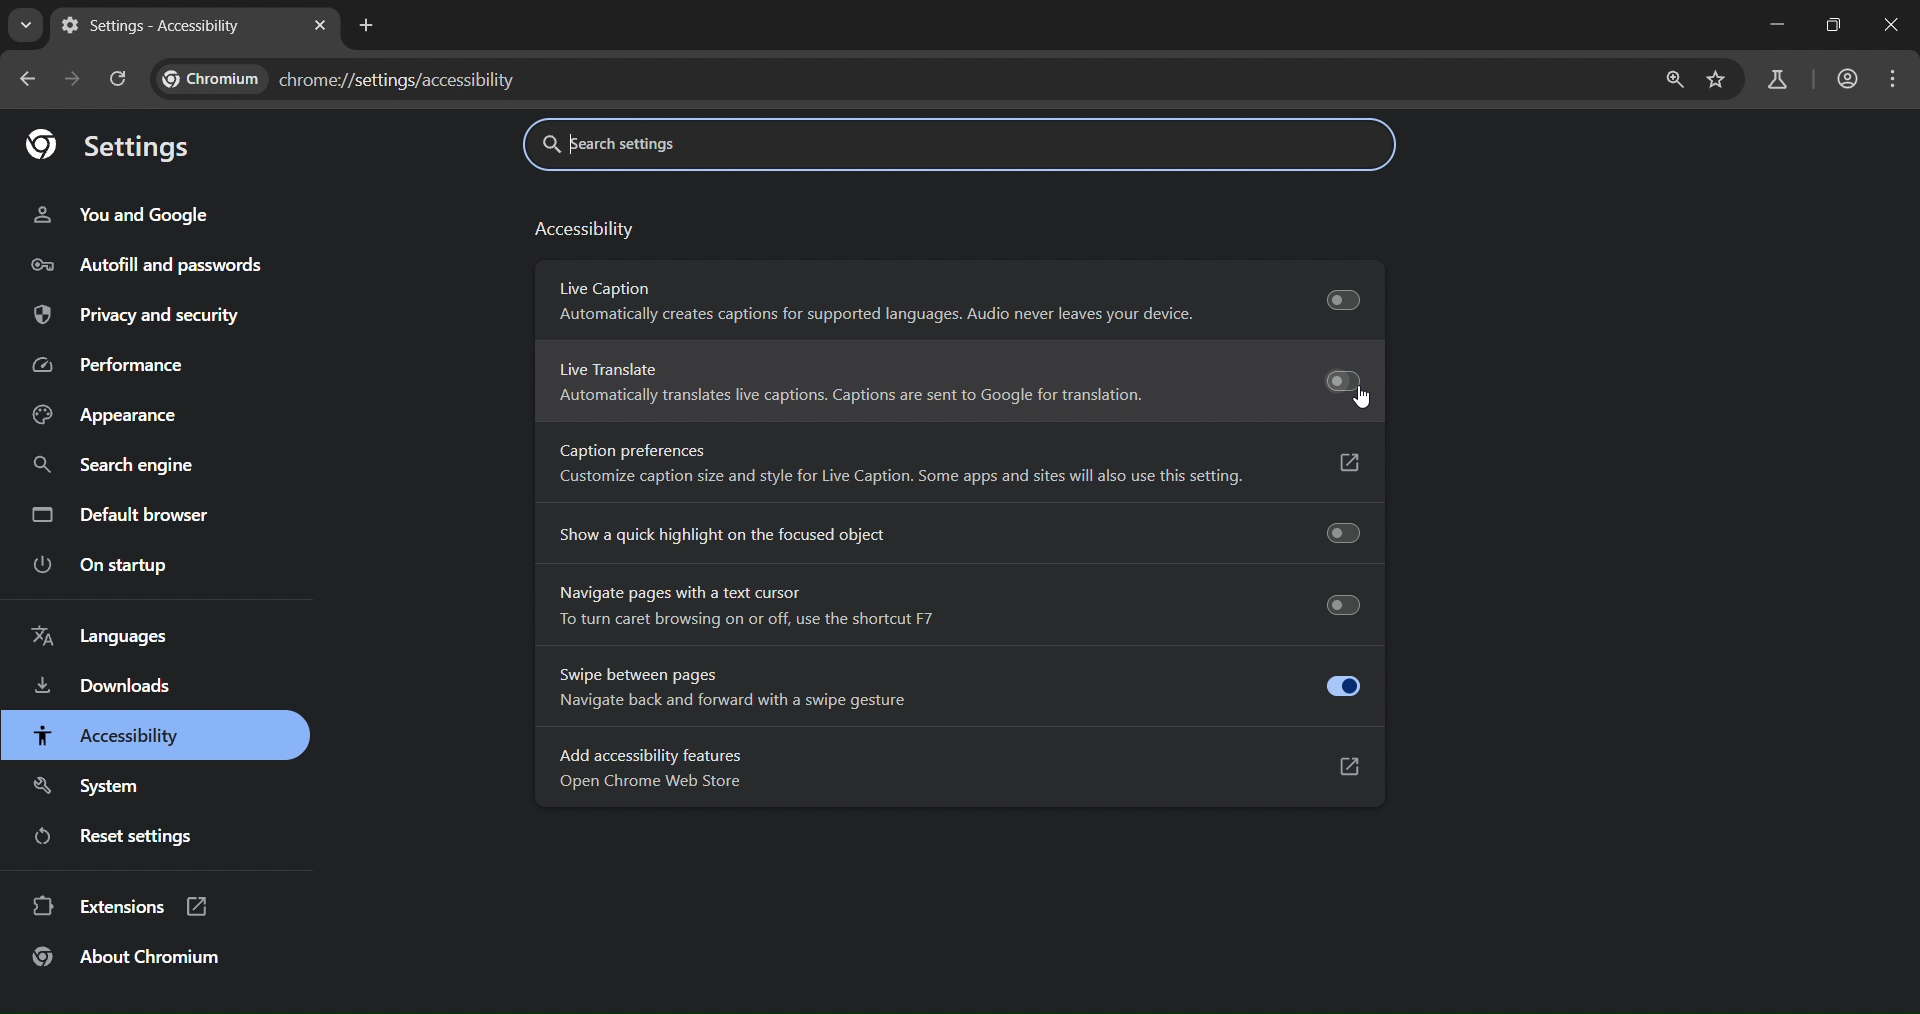 The width and height of the screenshot is (1920, 1014). Describe the element at coordinates (724, 145) in the screenshot. I see `search settings` at that location.